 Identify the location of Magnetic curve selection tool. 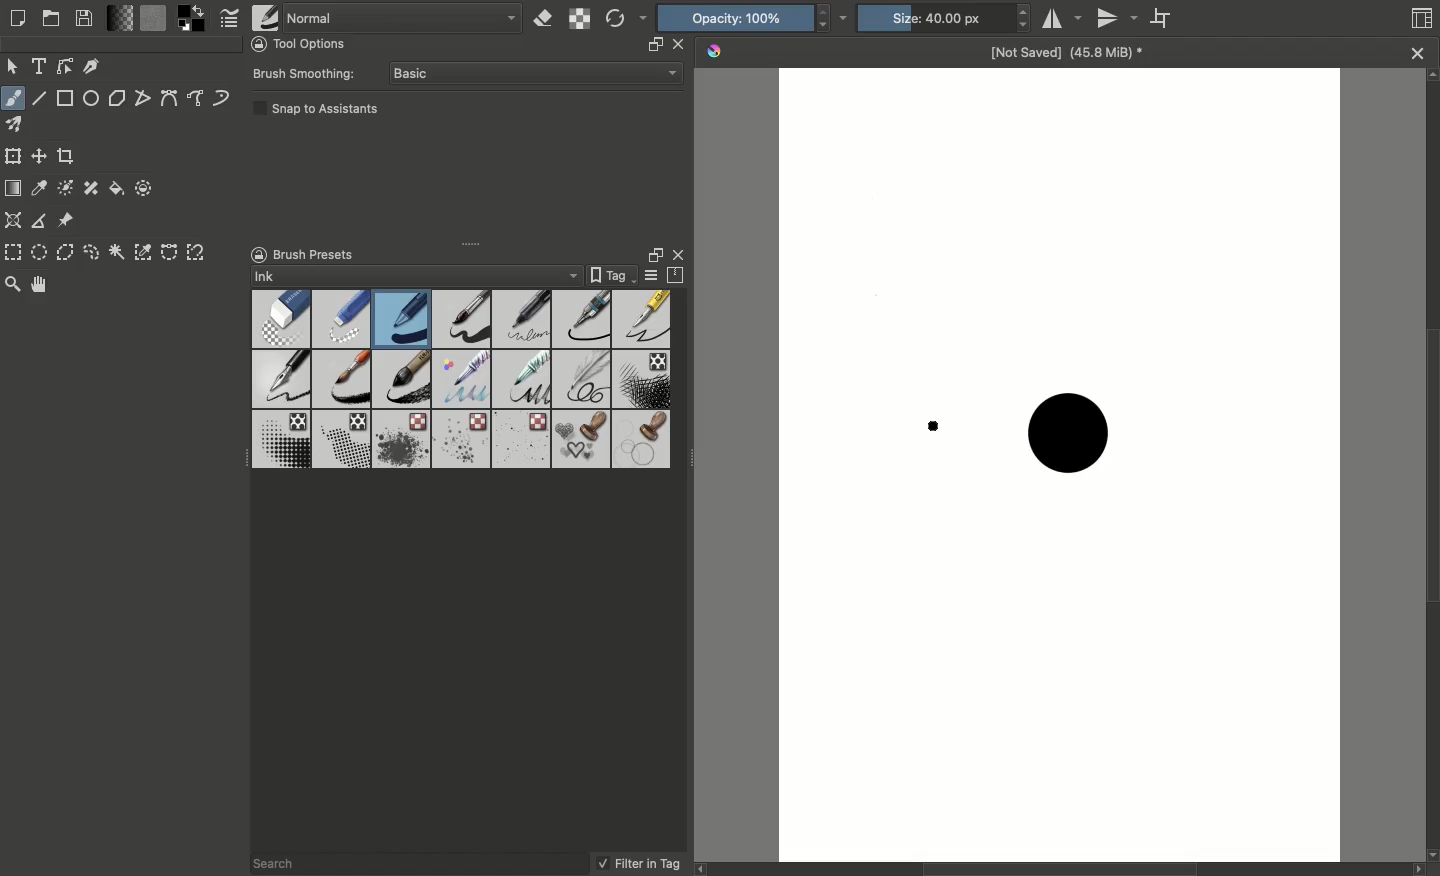
(198, 252).